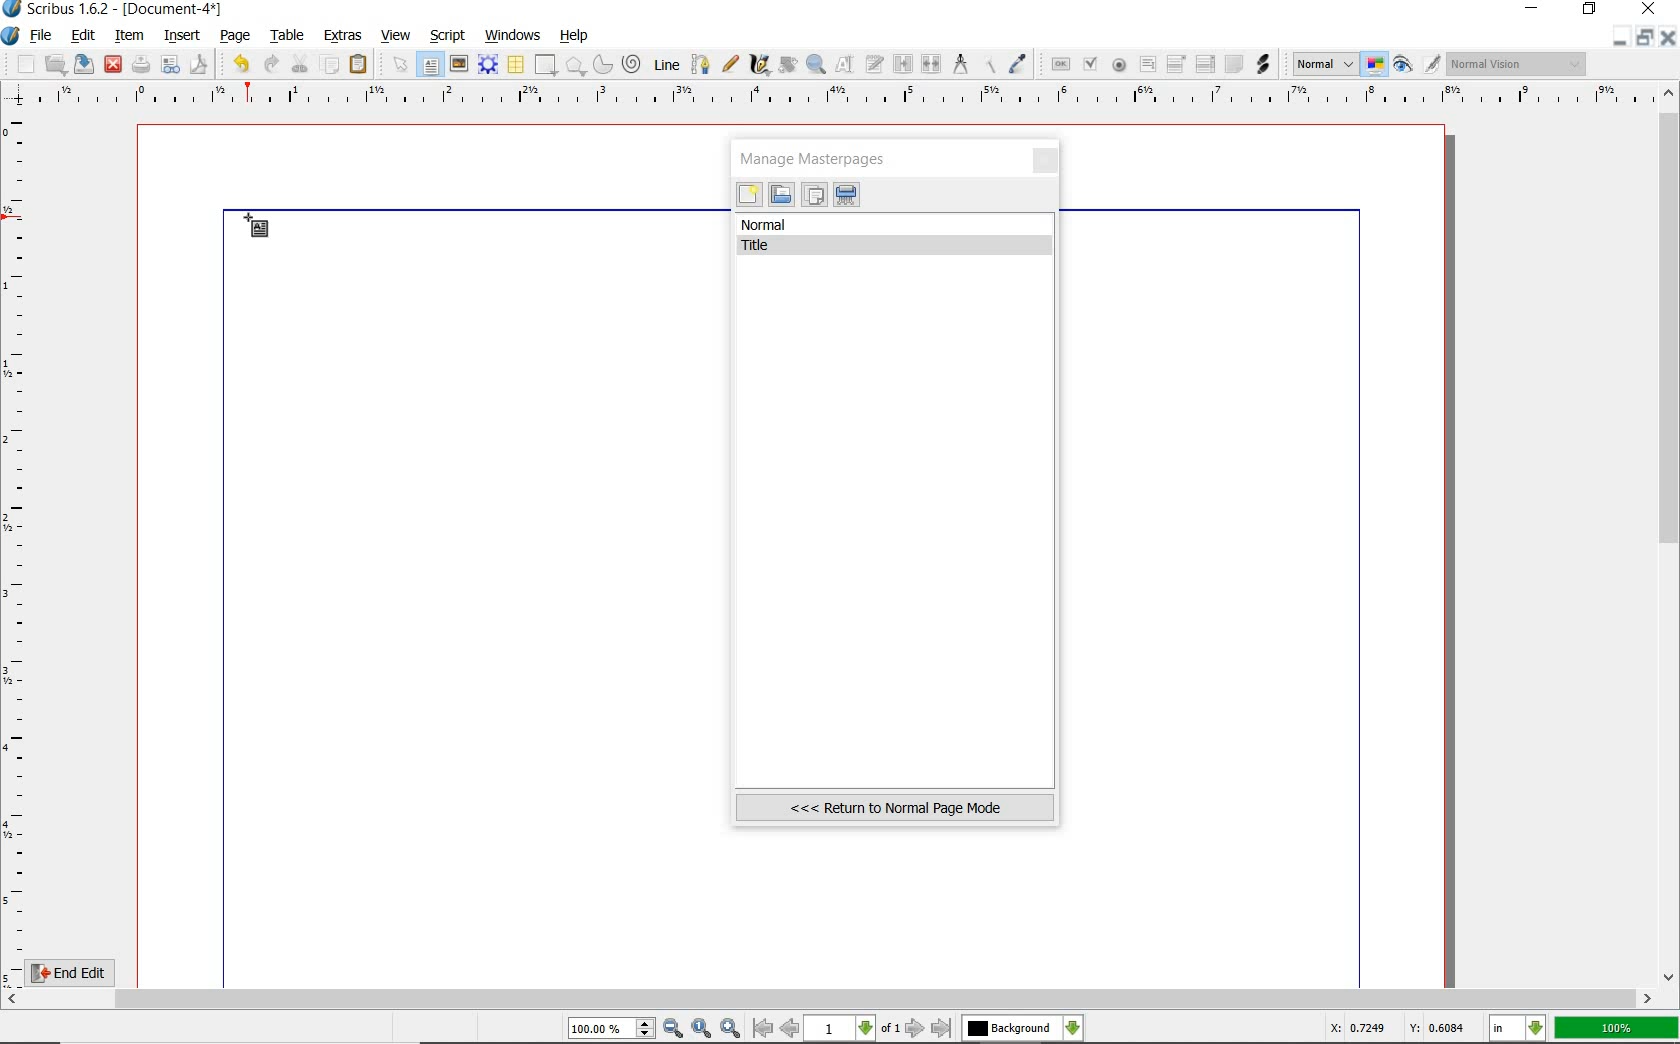  Describe the element at coordinates (459, 64) in the screenshot. I see `image frame` at that location.